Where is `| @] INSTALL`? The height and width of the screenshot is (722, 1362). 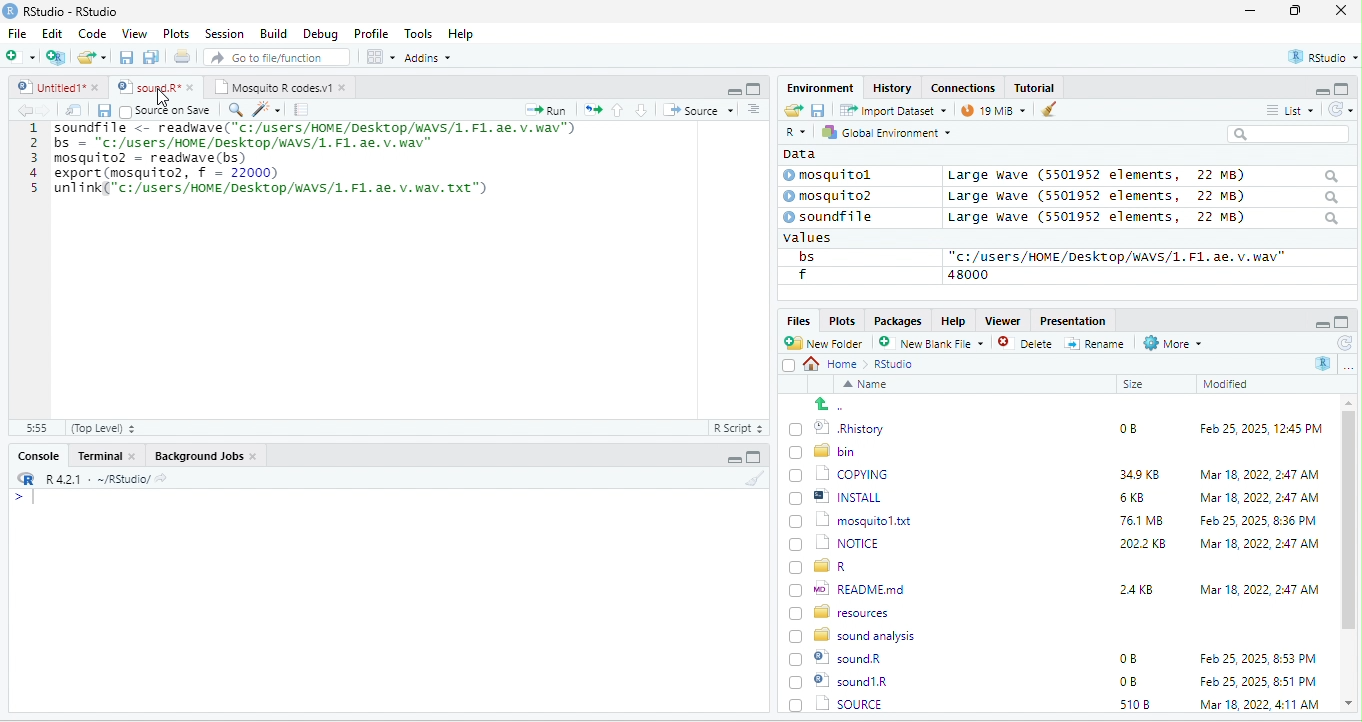 | @] INSTALL is located at coordinates (839, 496).